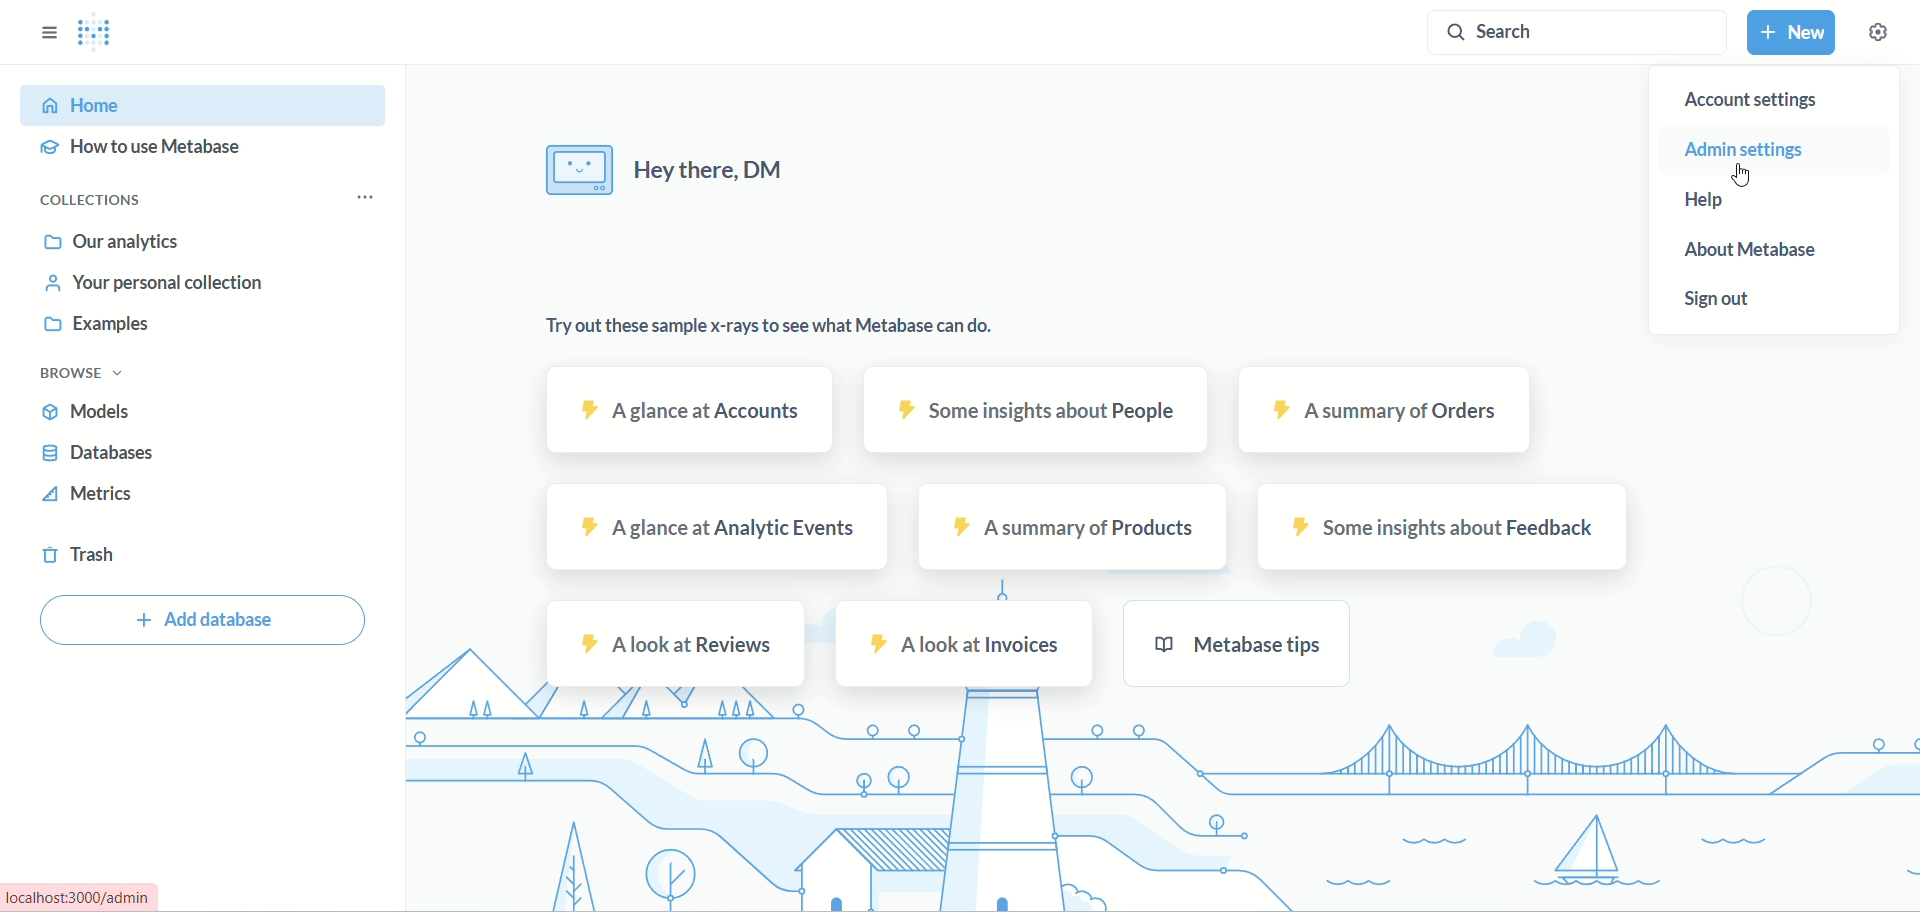  Describe the element at coordinates (142, 148) in the screenshot. I see `how to use metabase` at that location.